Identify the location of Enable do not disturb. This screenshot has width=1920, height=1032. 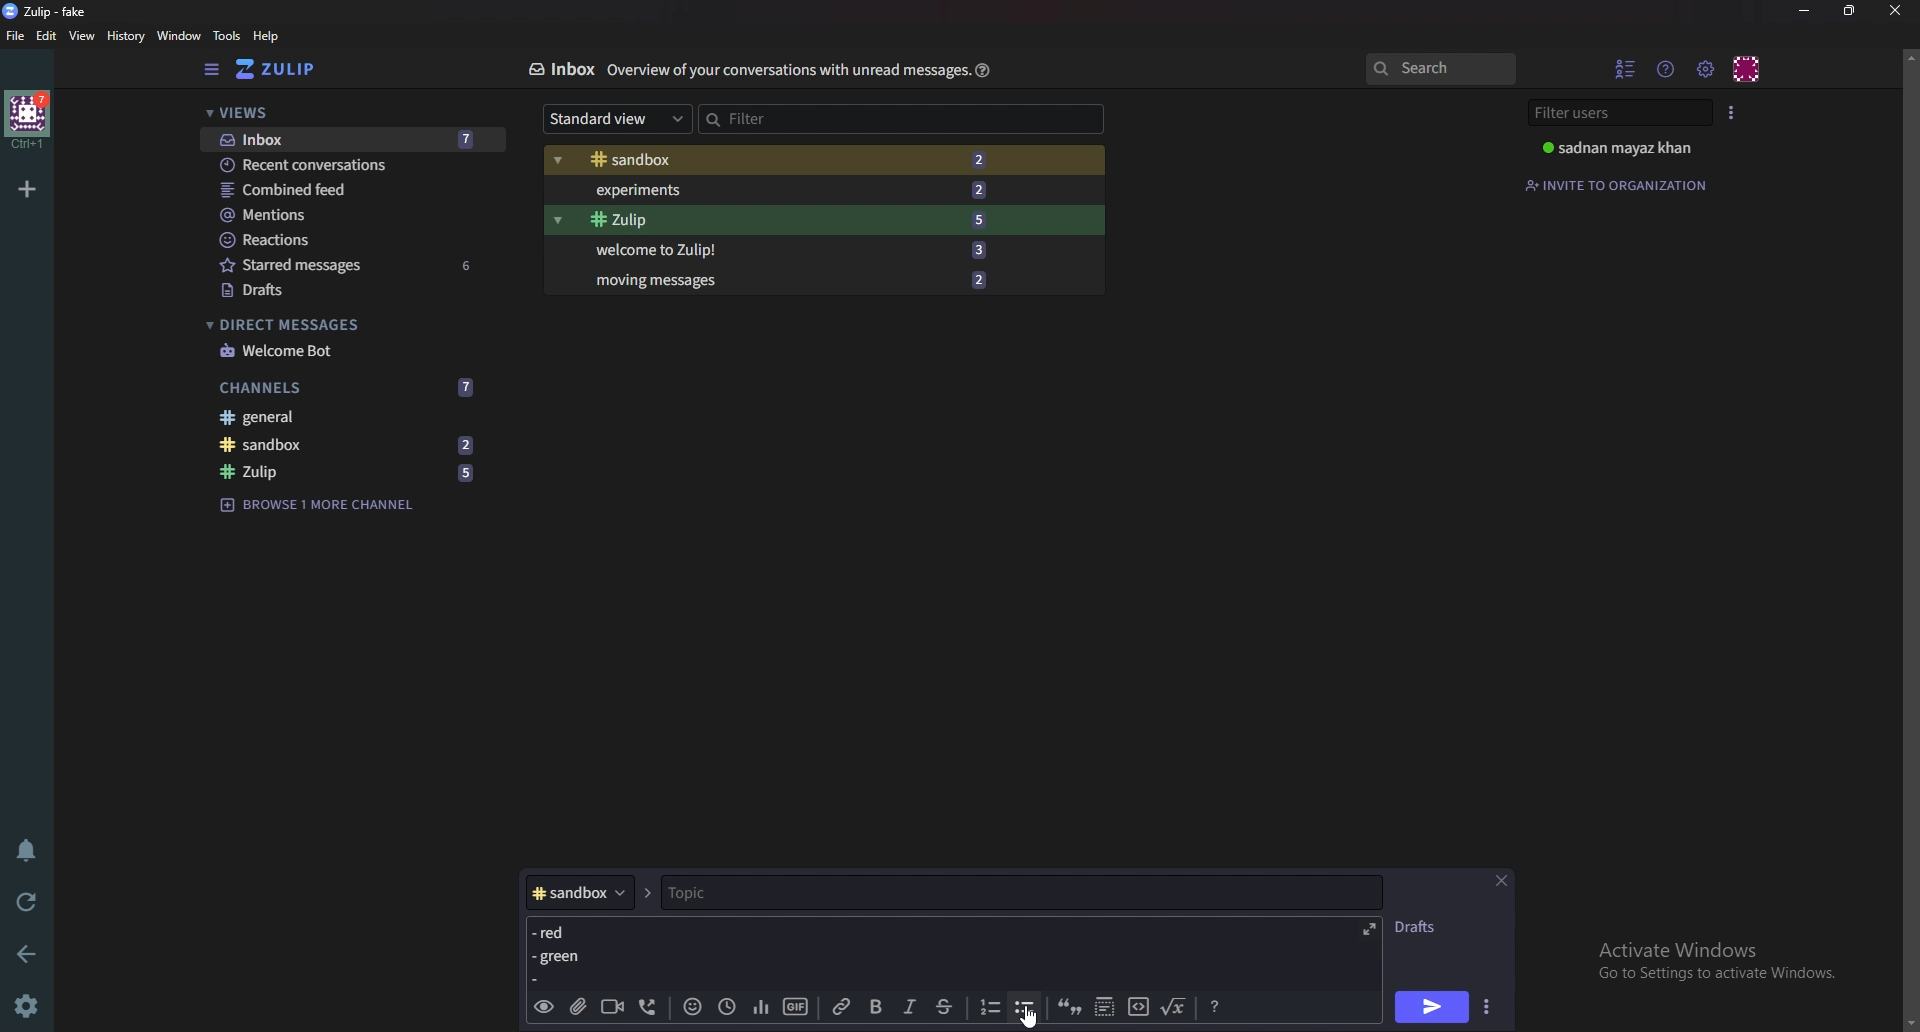
(30, 847).